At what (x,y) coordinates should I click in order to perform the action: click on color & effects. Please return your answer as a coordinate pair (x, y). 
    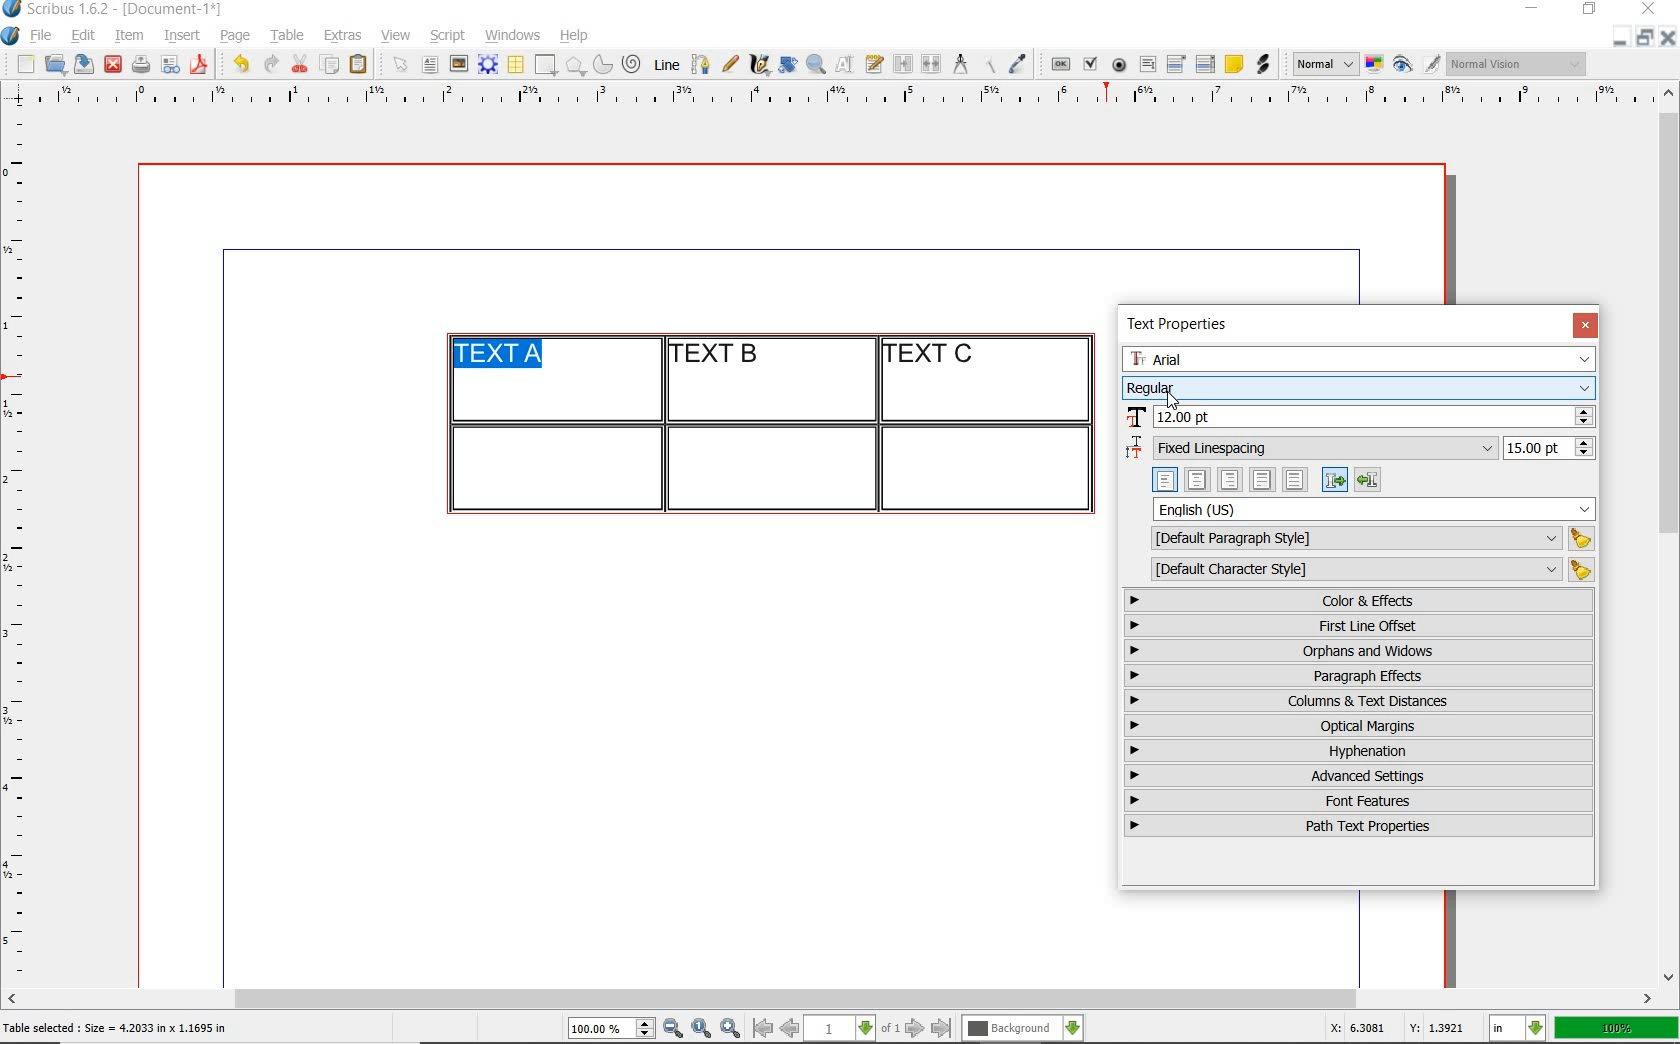
    Looking at the image, I should click on (1361, 600).